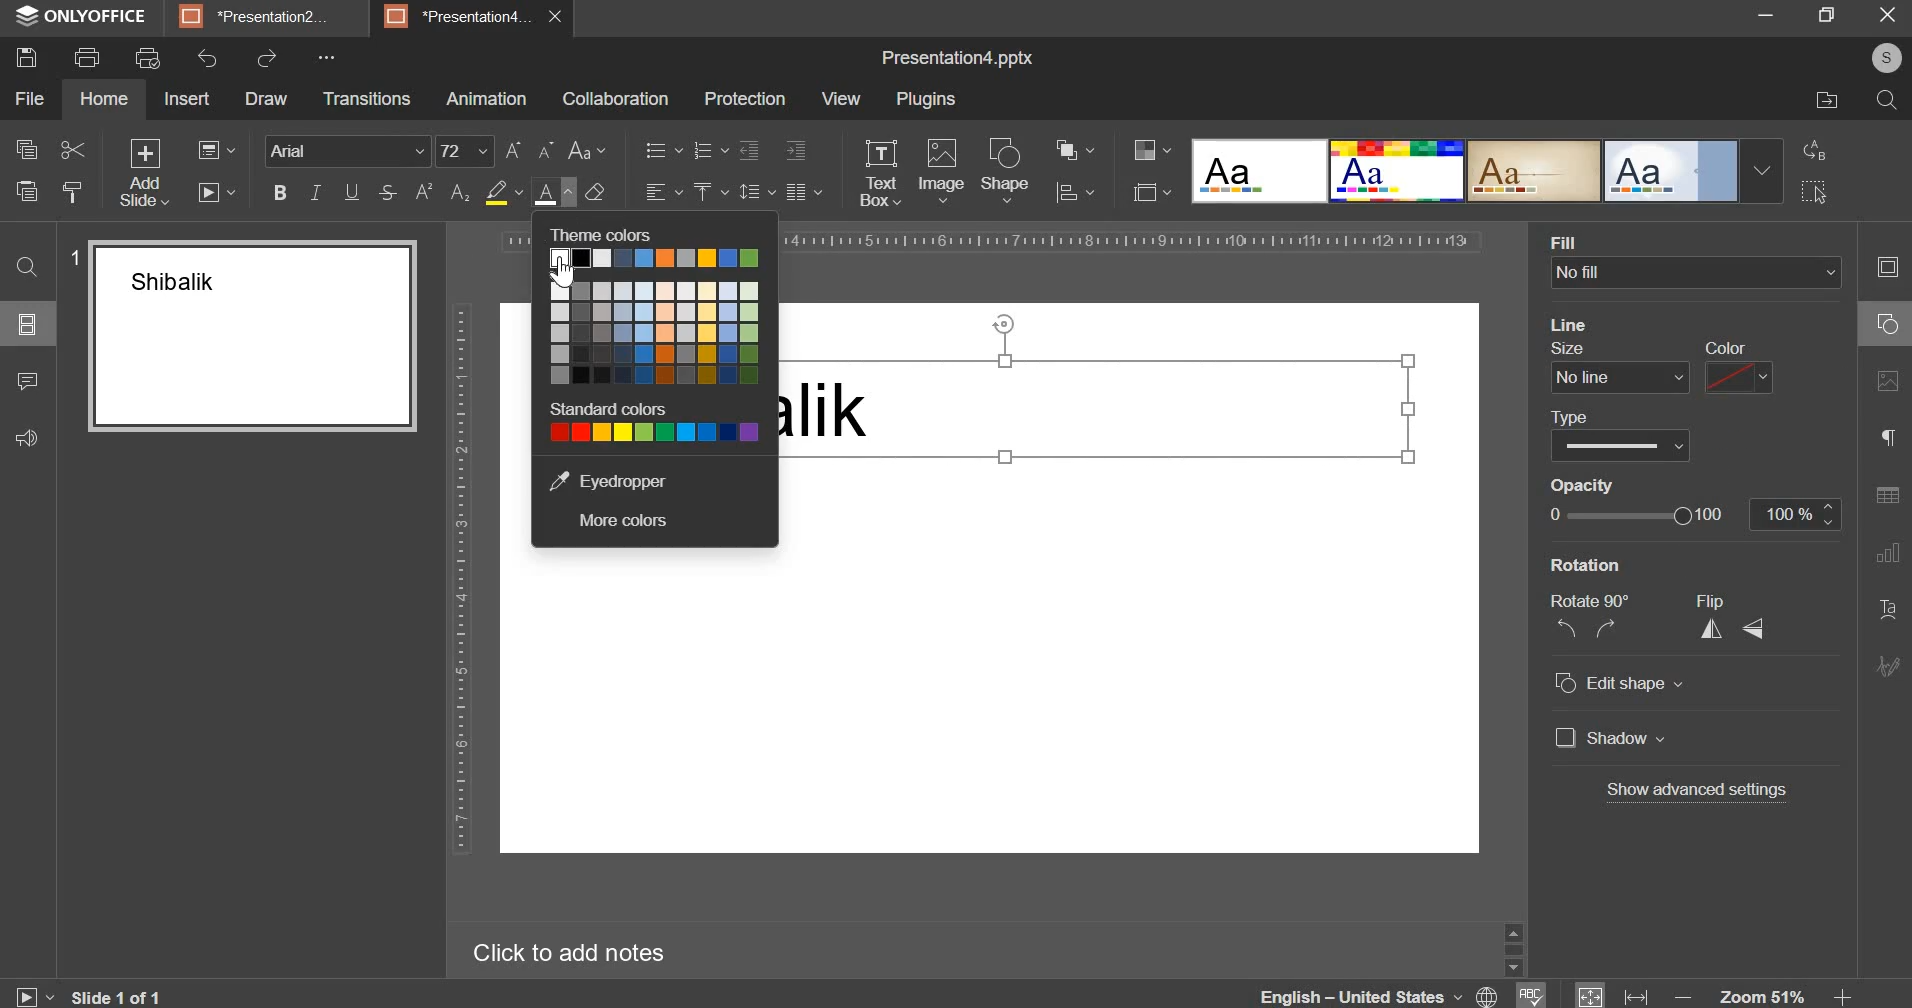 The image size is (1912, 1008). What do you see at coordinates (1152, 149) in the screenshot?
I see `change color themes` at bounding box center [1152, 149].